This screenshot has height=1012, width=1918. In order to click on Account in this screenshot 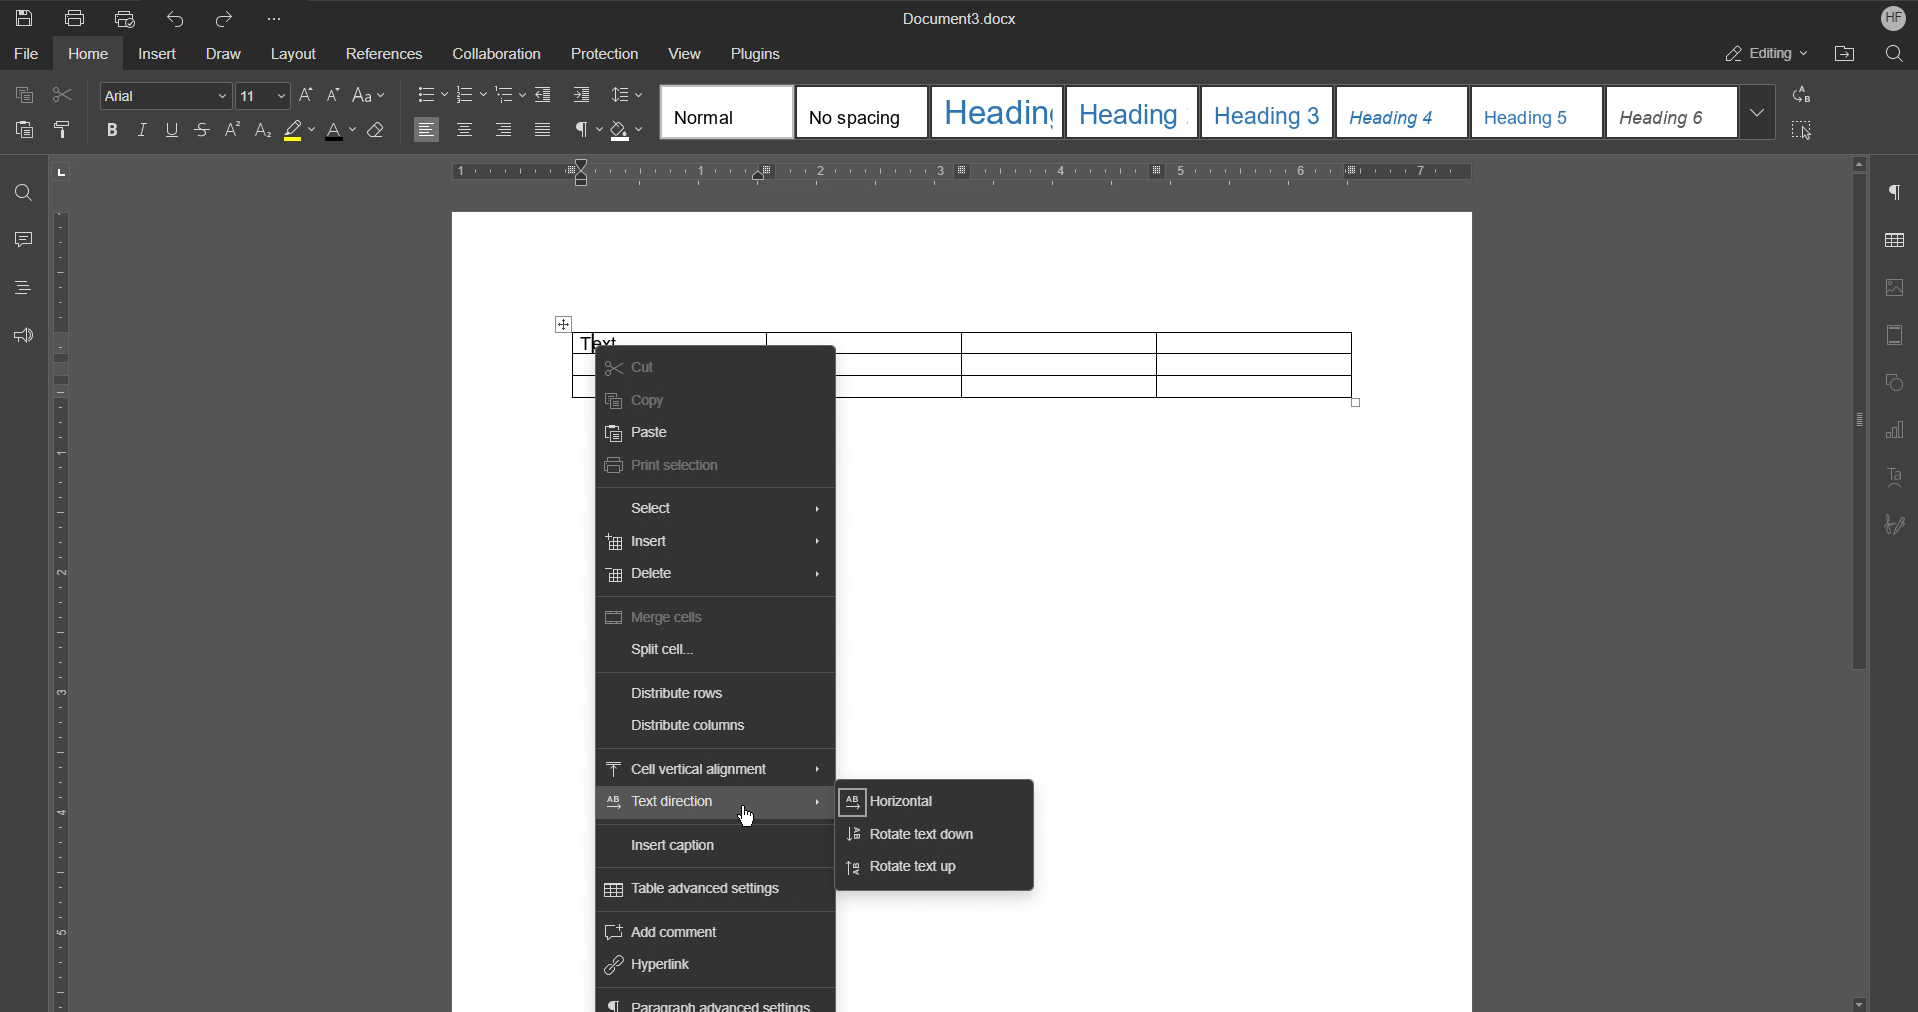, I will do `click(1889, 17)`.